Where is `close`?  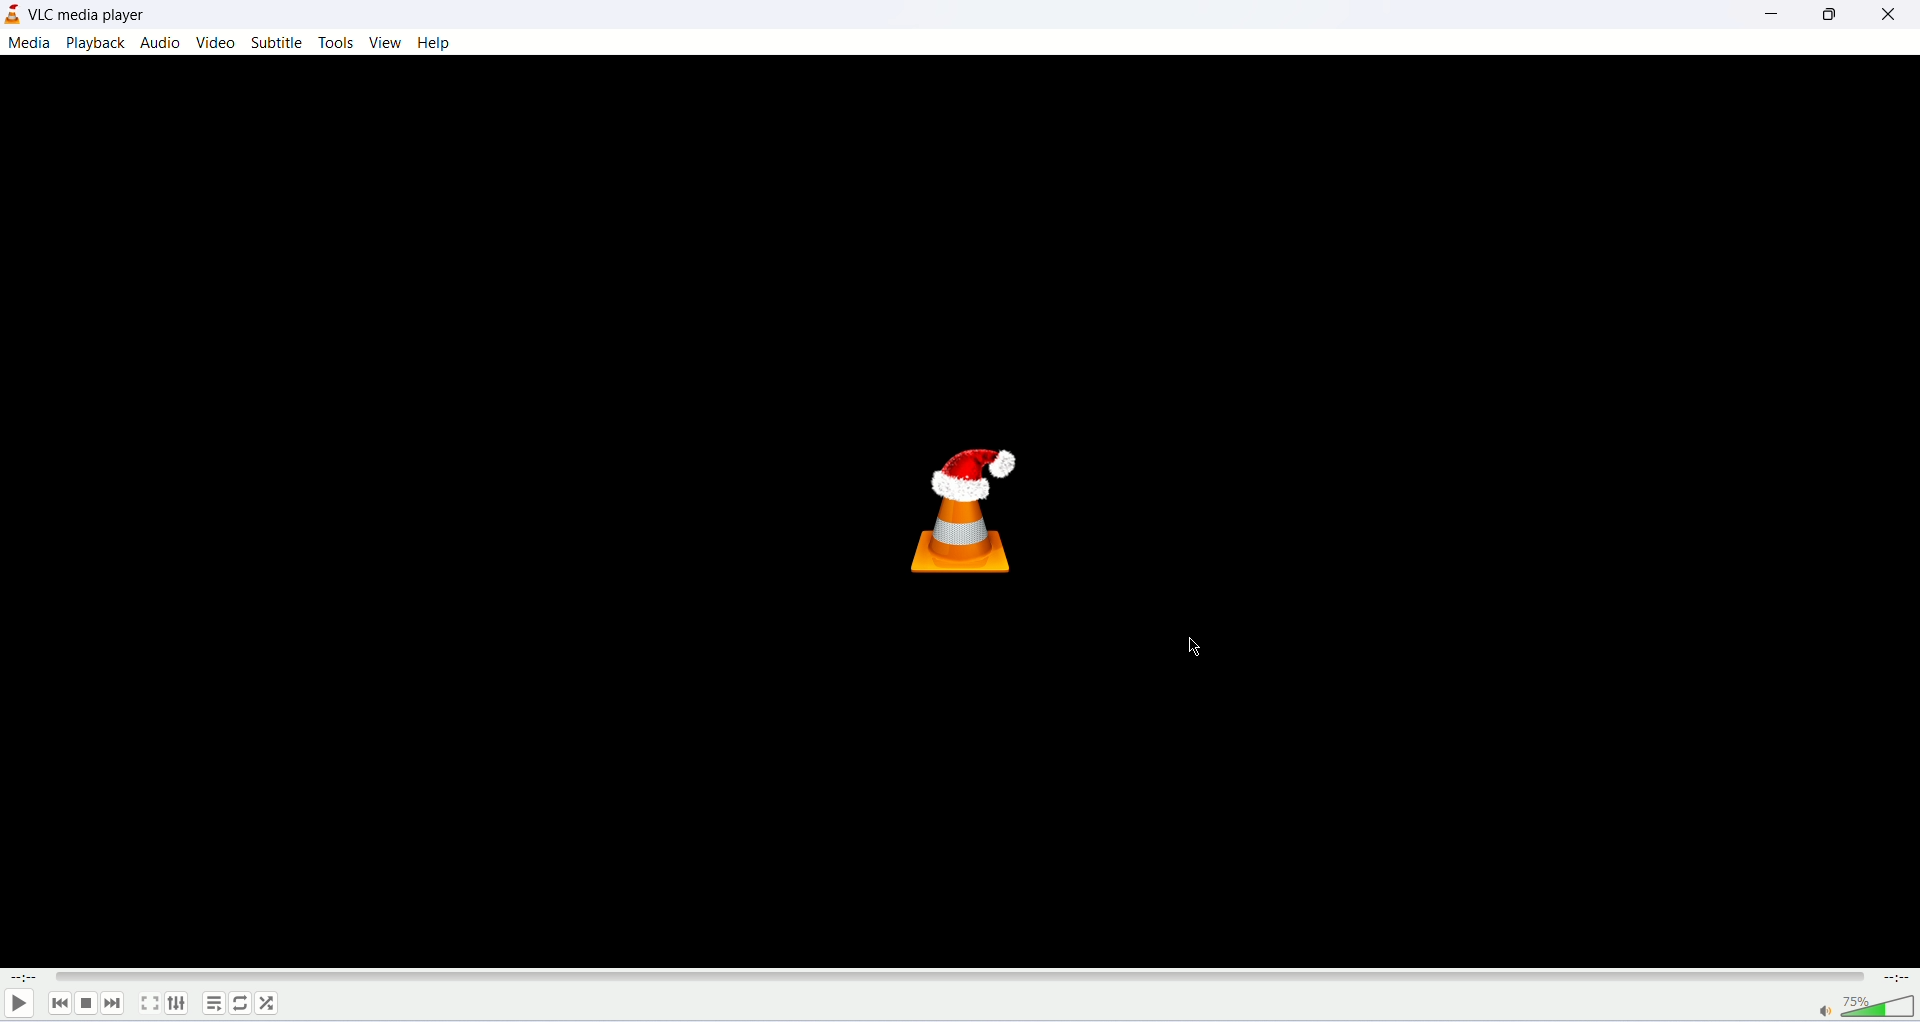 close is located at coordinates (1895, 13).